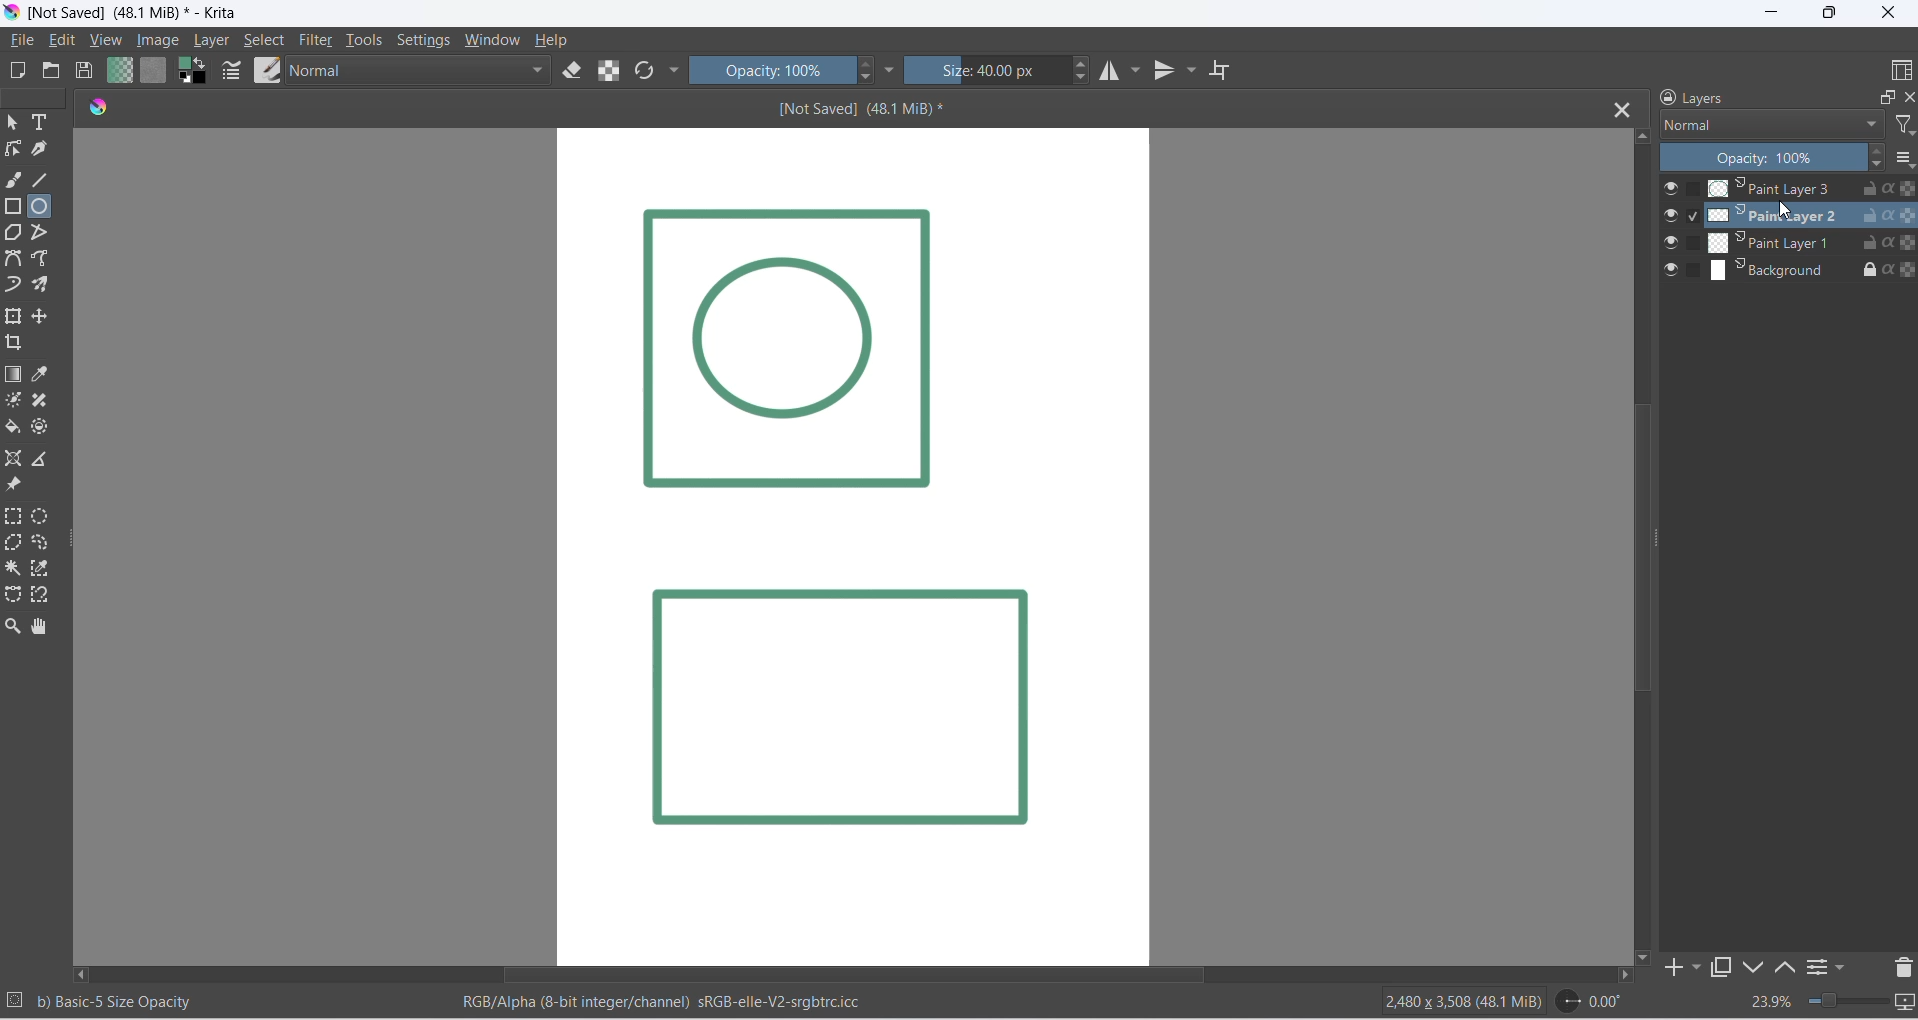  I want to click on edit shapes tool, so click(13, 152).